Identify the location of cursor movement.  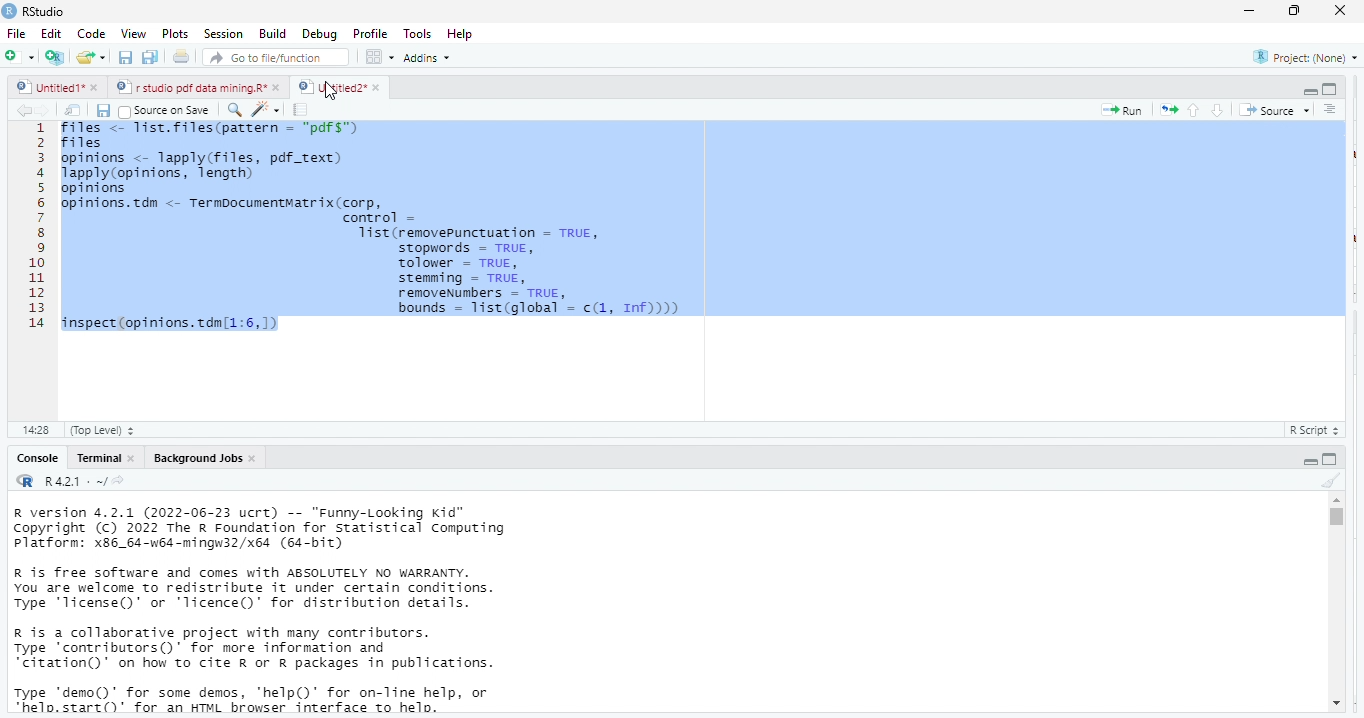
(332, 92).